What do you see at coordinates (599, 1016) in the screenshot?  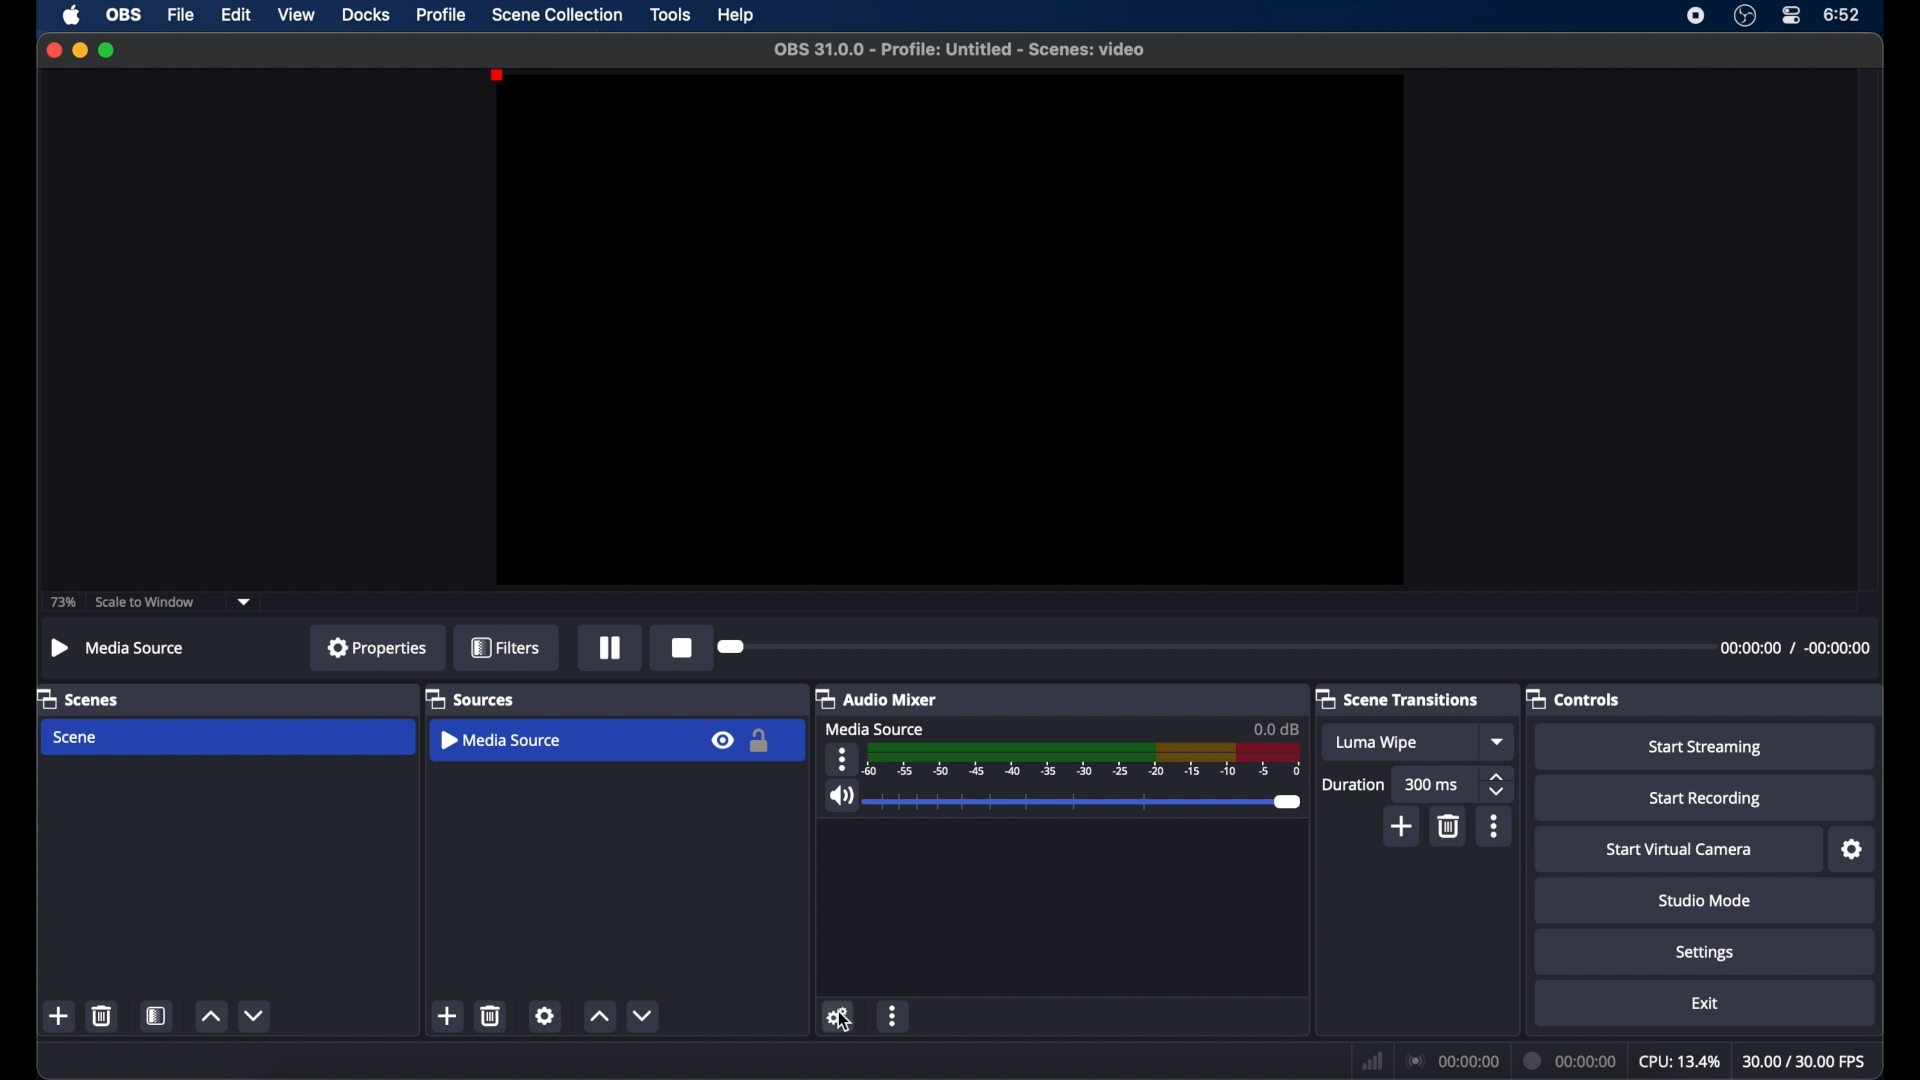 I see `increment` at bounding box center [599, 1016].